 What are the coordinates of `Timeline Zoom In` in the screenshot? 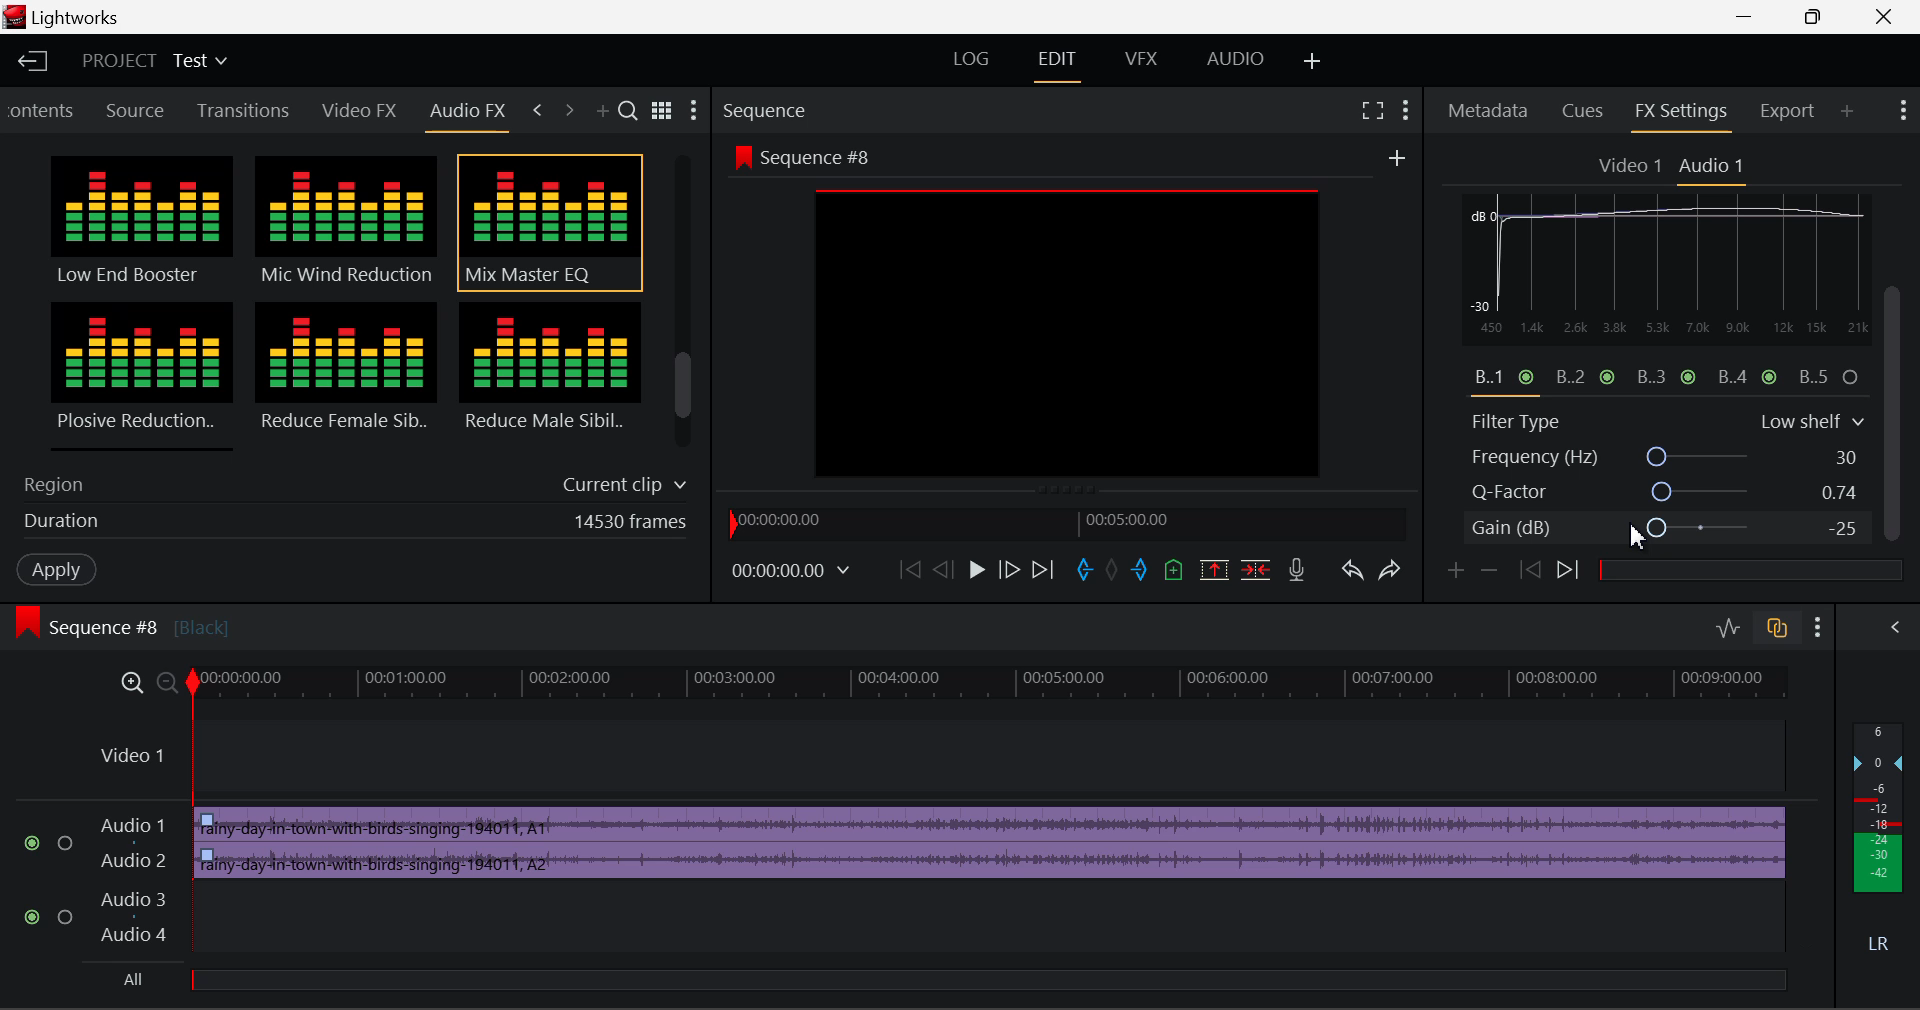 It's located at (134, 684).